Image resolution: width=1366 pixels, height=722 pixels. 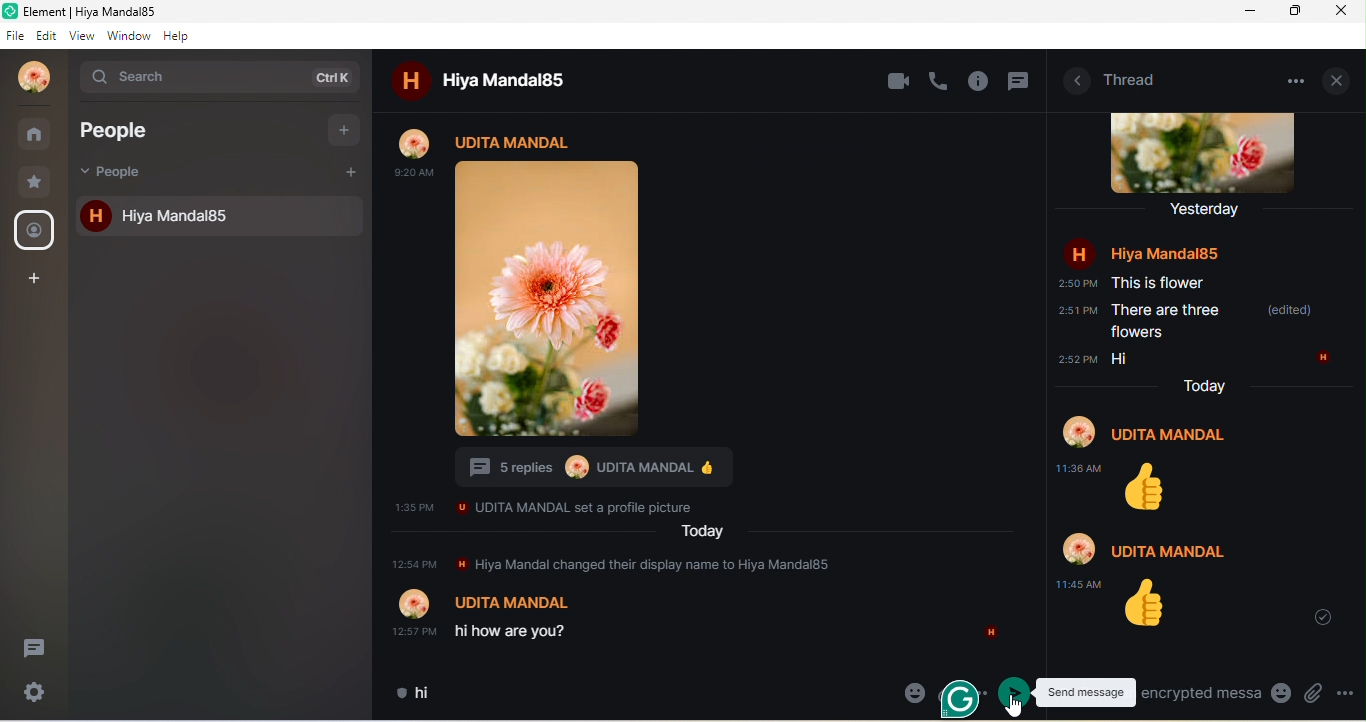 I want to click on send an encrypted message, so click(x=1203, y=693).